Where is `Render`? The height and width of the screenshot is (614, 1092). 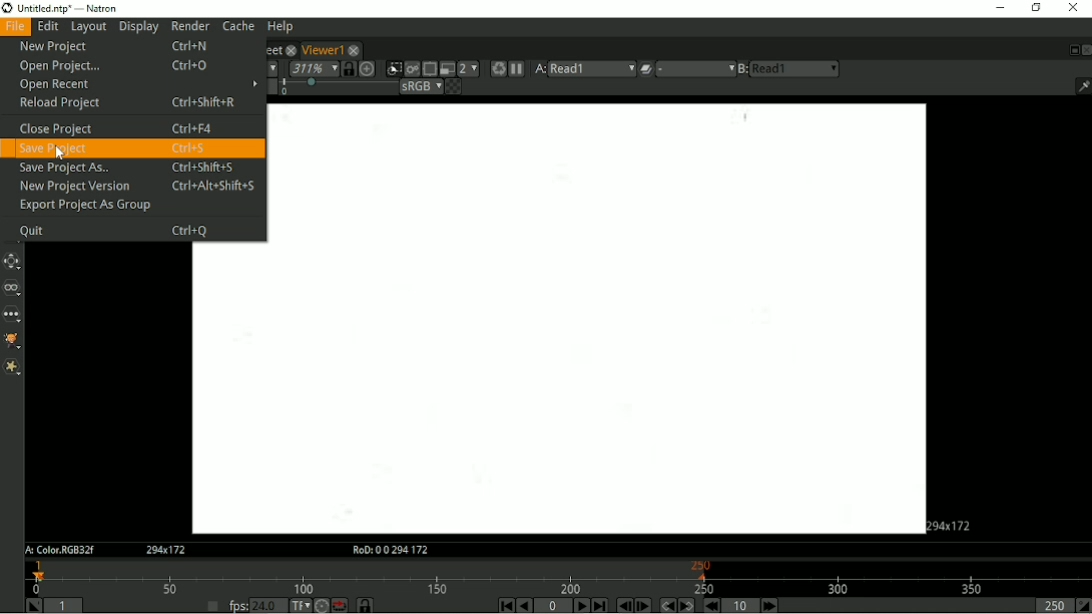
Render is located at coordinates (191, 26).